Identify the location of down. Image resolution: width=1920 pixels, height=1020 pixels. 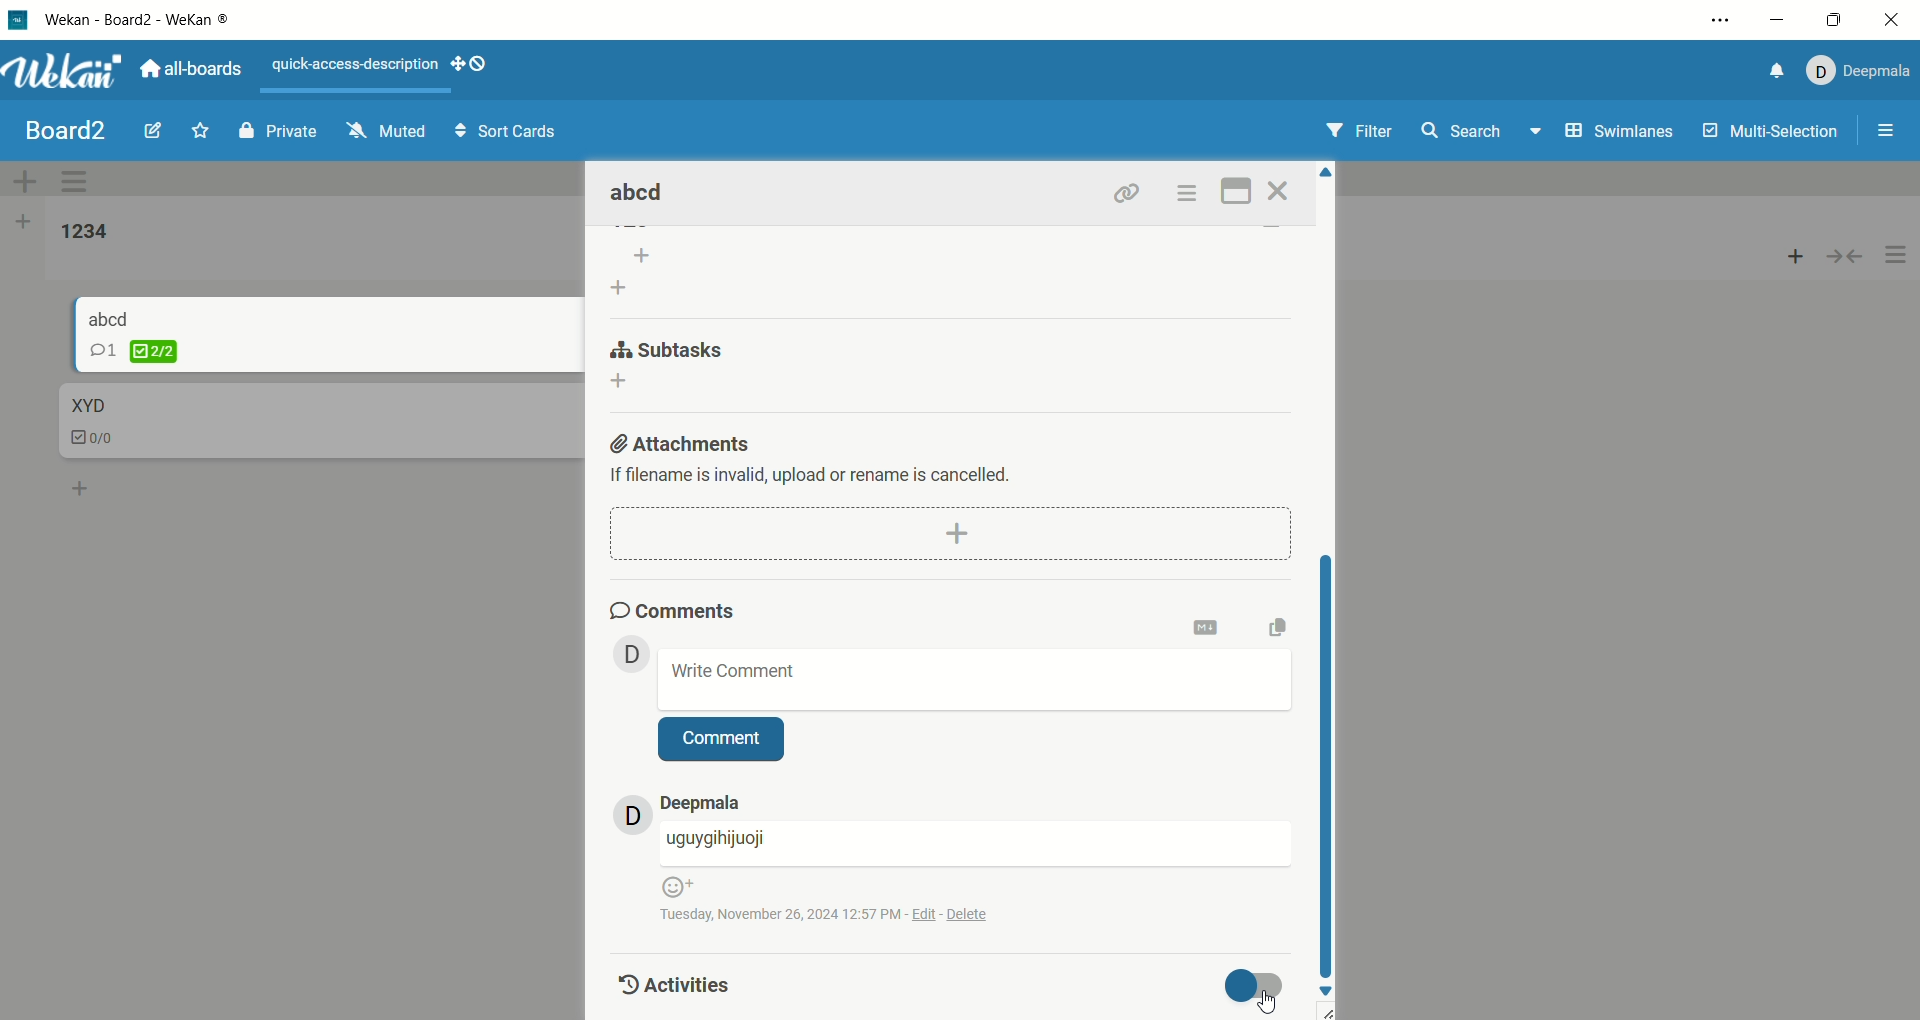
(1328, 992).